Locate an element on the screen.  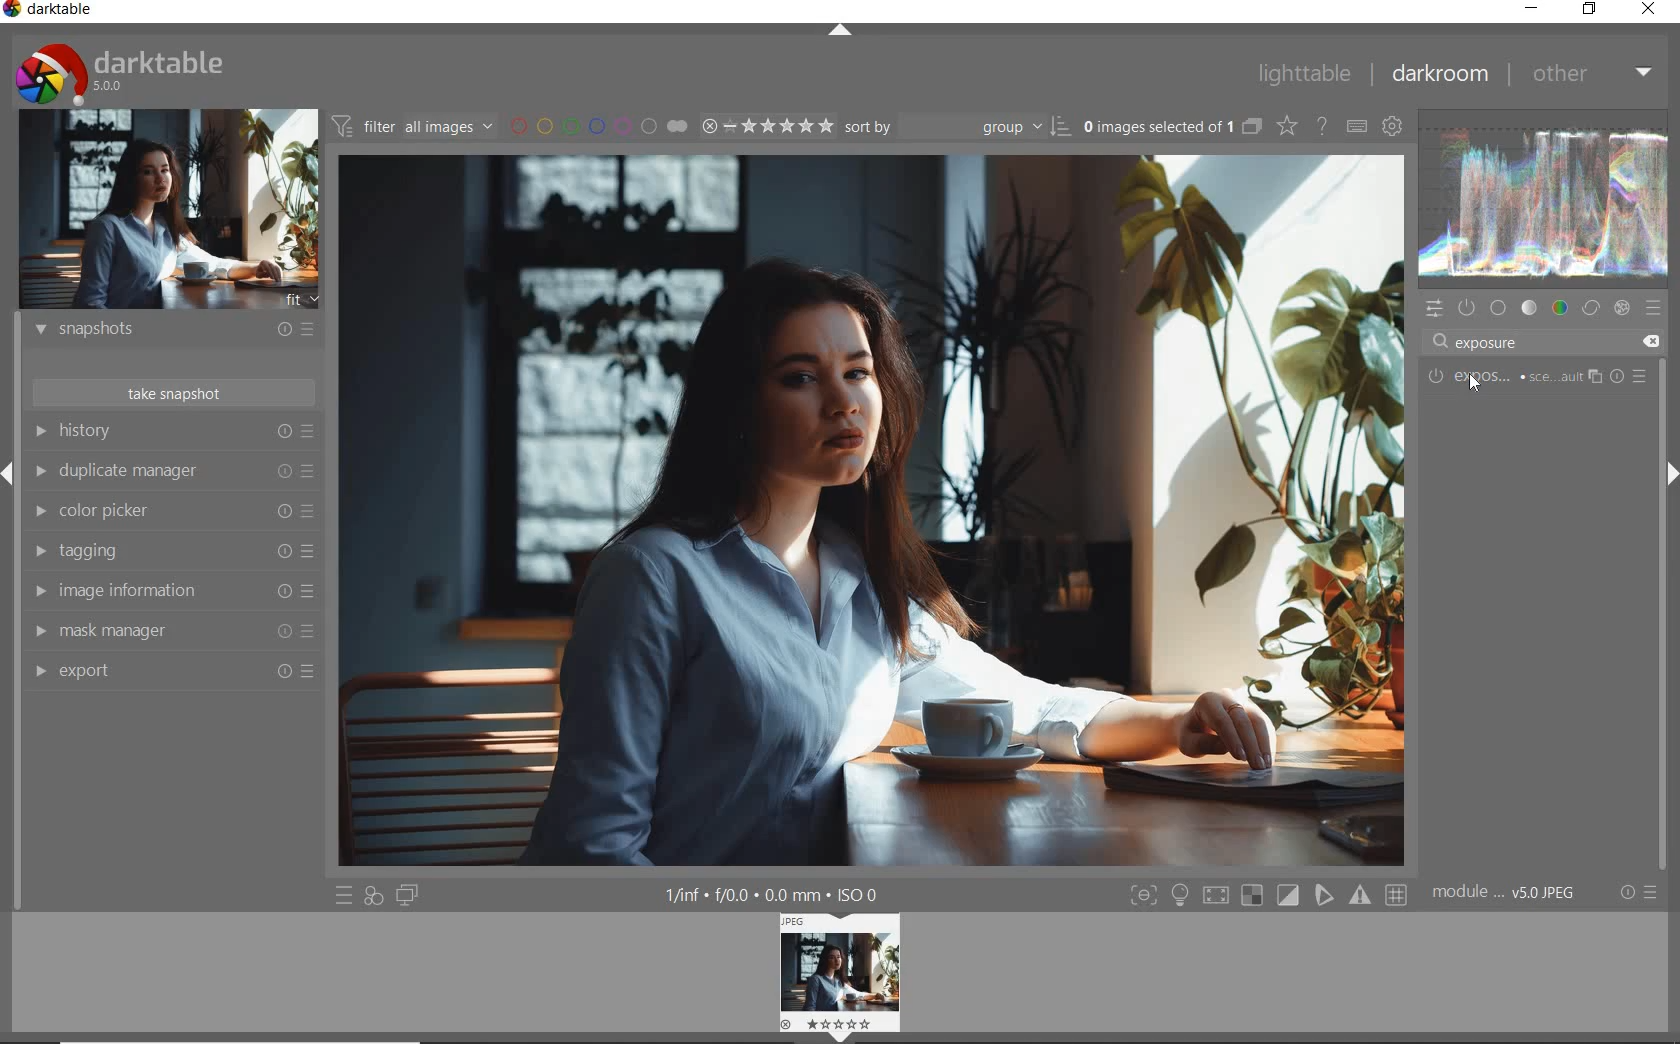
image information is located at coordinates (176, 589).